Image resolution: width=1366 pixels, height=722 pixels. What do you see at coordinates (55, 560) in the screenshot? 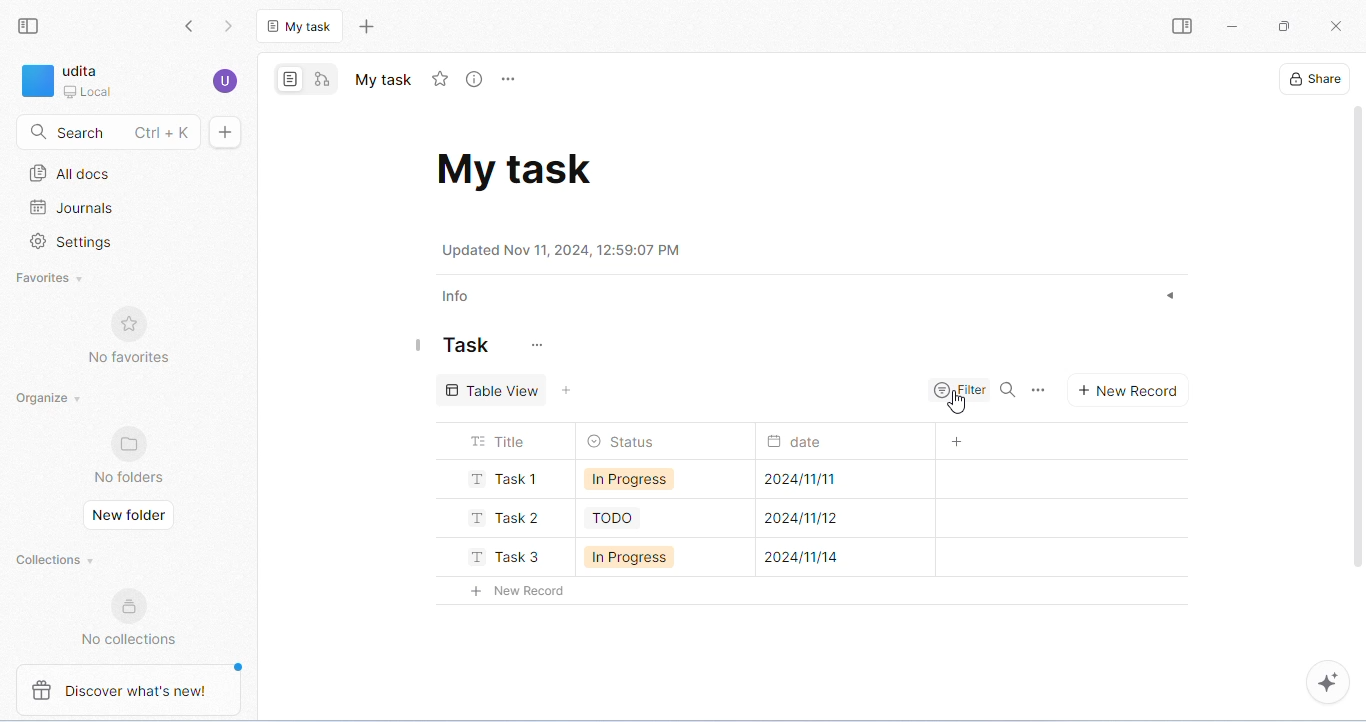
I see `collections` at bounding box center [55, 560].